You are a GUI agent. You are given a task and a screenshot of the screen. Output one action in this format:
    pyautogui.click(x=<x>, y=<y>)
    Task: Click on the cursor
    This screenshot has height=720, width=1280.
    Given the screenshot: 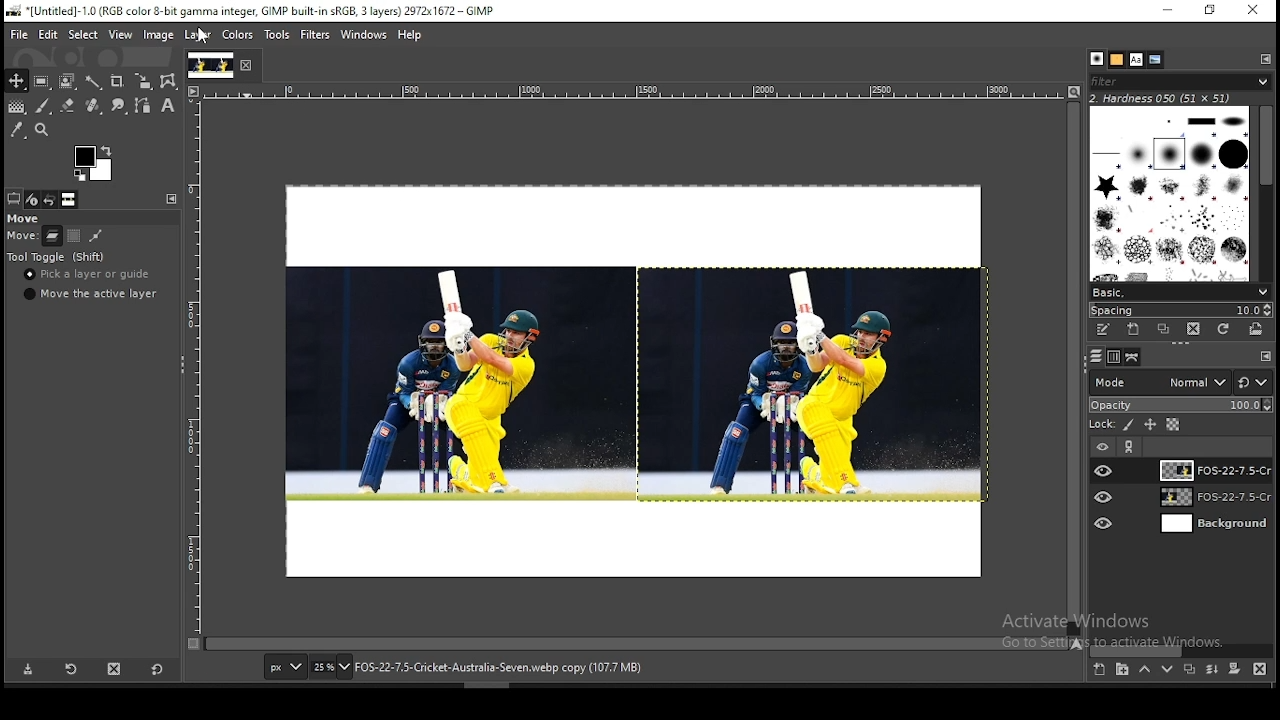 What is the action you would take?
    pyautogui.click(x=202, y=37)
    